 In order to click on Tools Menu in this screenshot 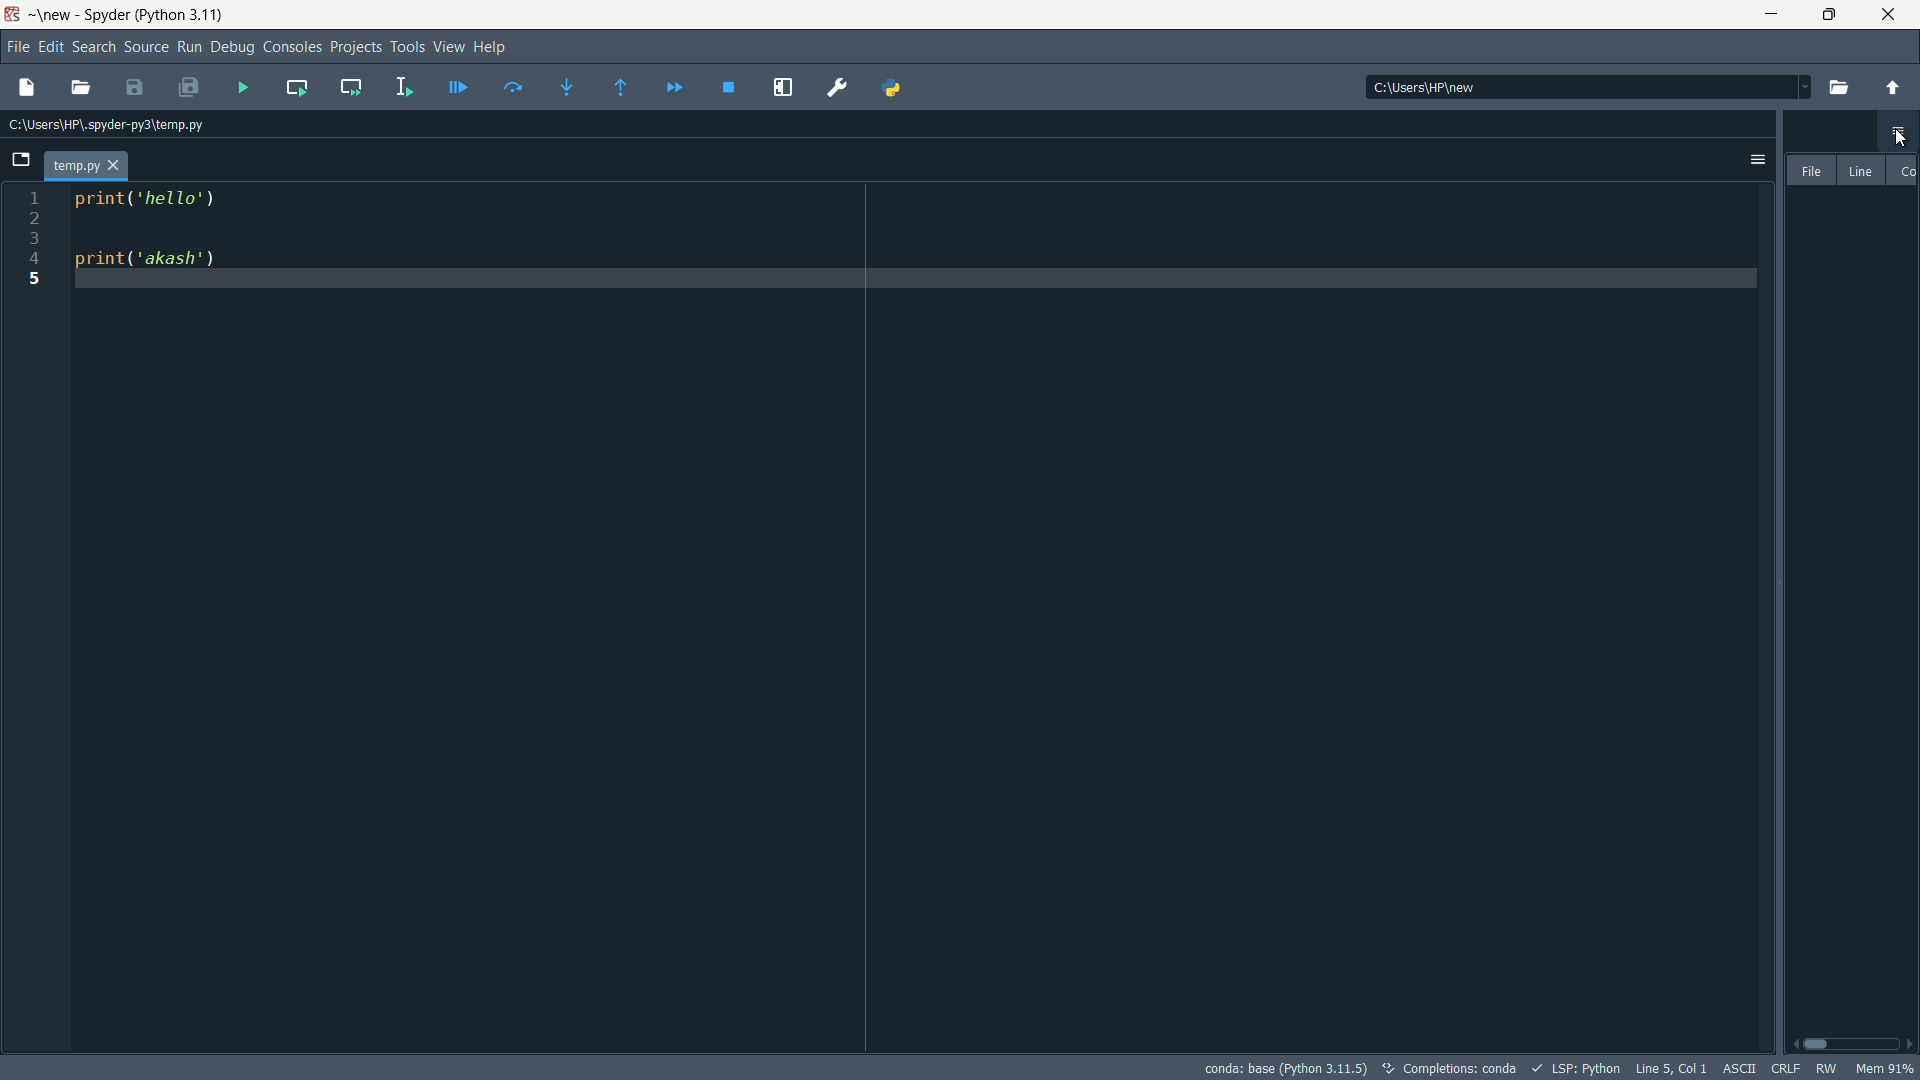, I will do `click(407, 46)`.